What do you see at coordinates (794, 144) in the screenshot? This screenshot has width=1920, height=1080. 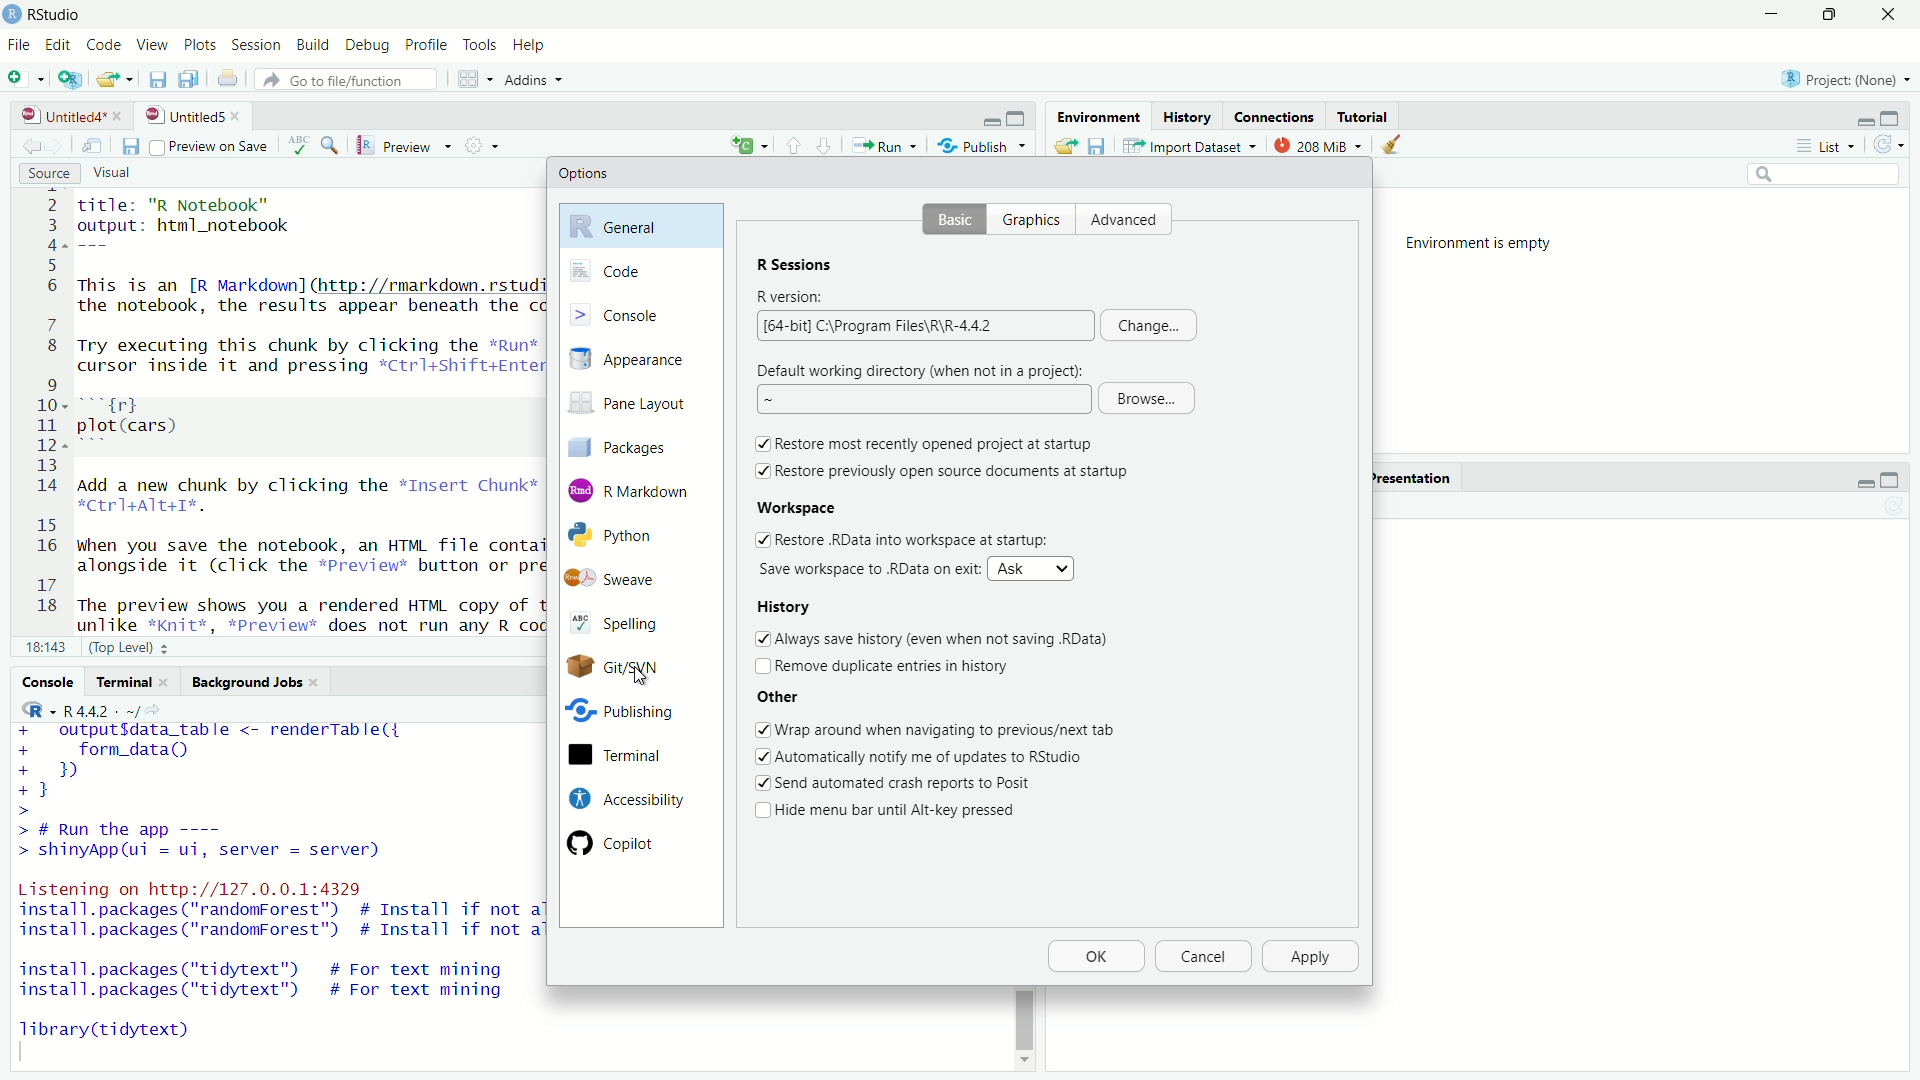 I see `down` at bounding box center [794, 144].